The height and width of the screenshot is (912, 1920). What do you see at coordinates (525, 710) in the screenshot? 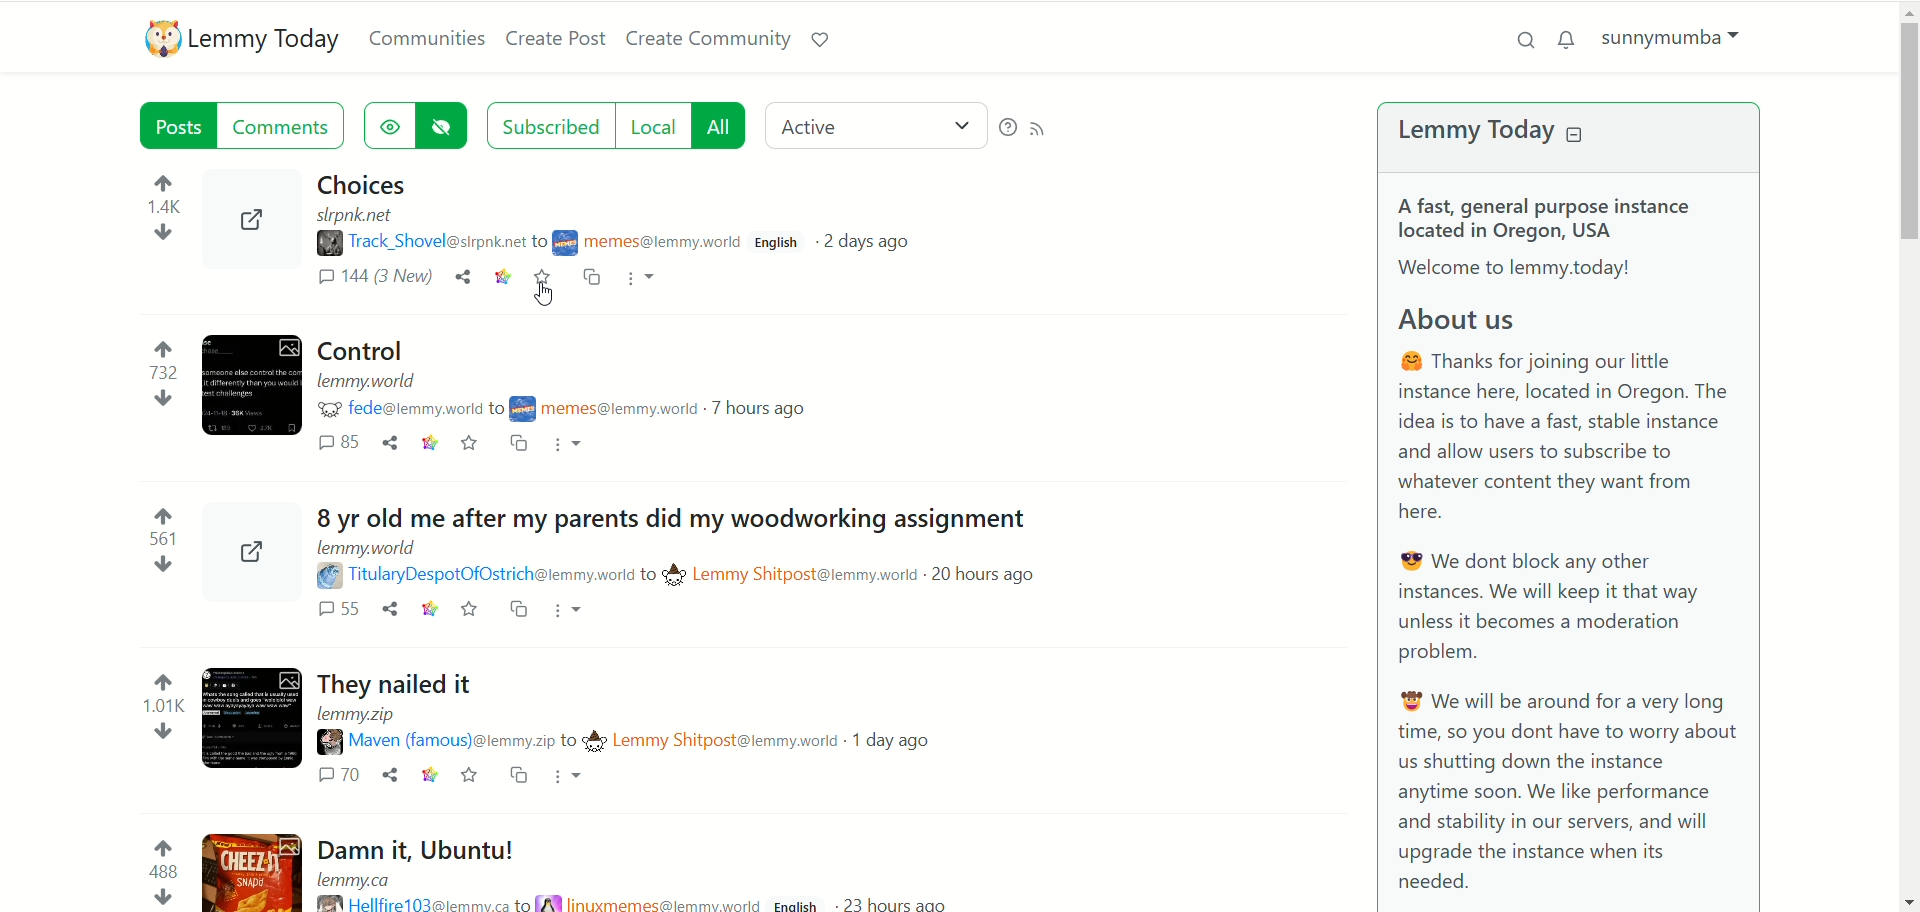
I see `Post on "They nailed it"` at bounding box center [525, 710].